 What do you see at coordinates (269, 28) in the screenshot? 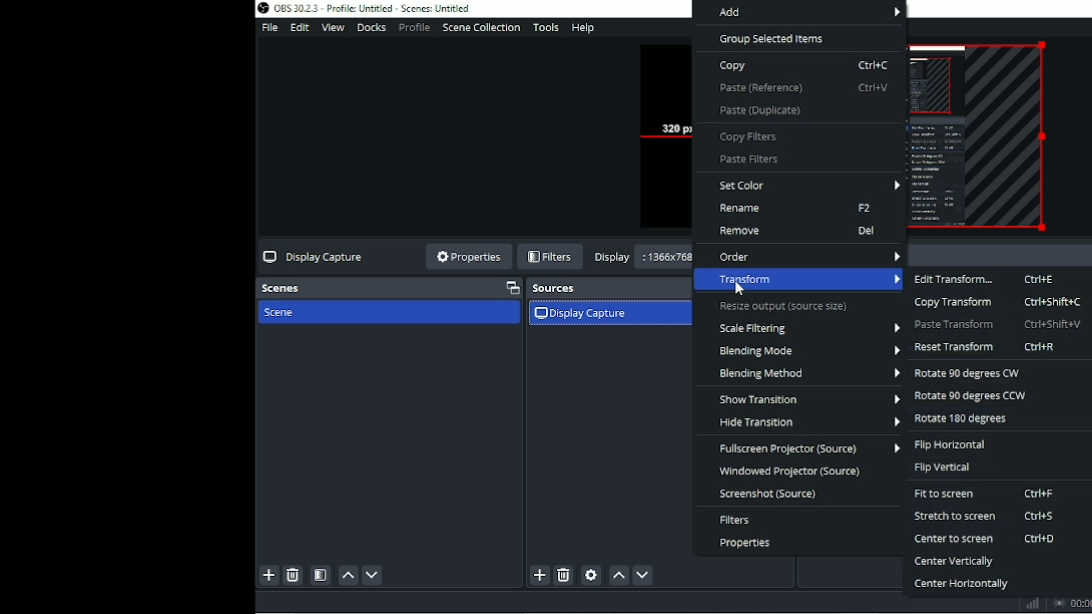
I see `File` at bounding box center [269, 28].